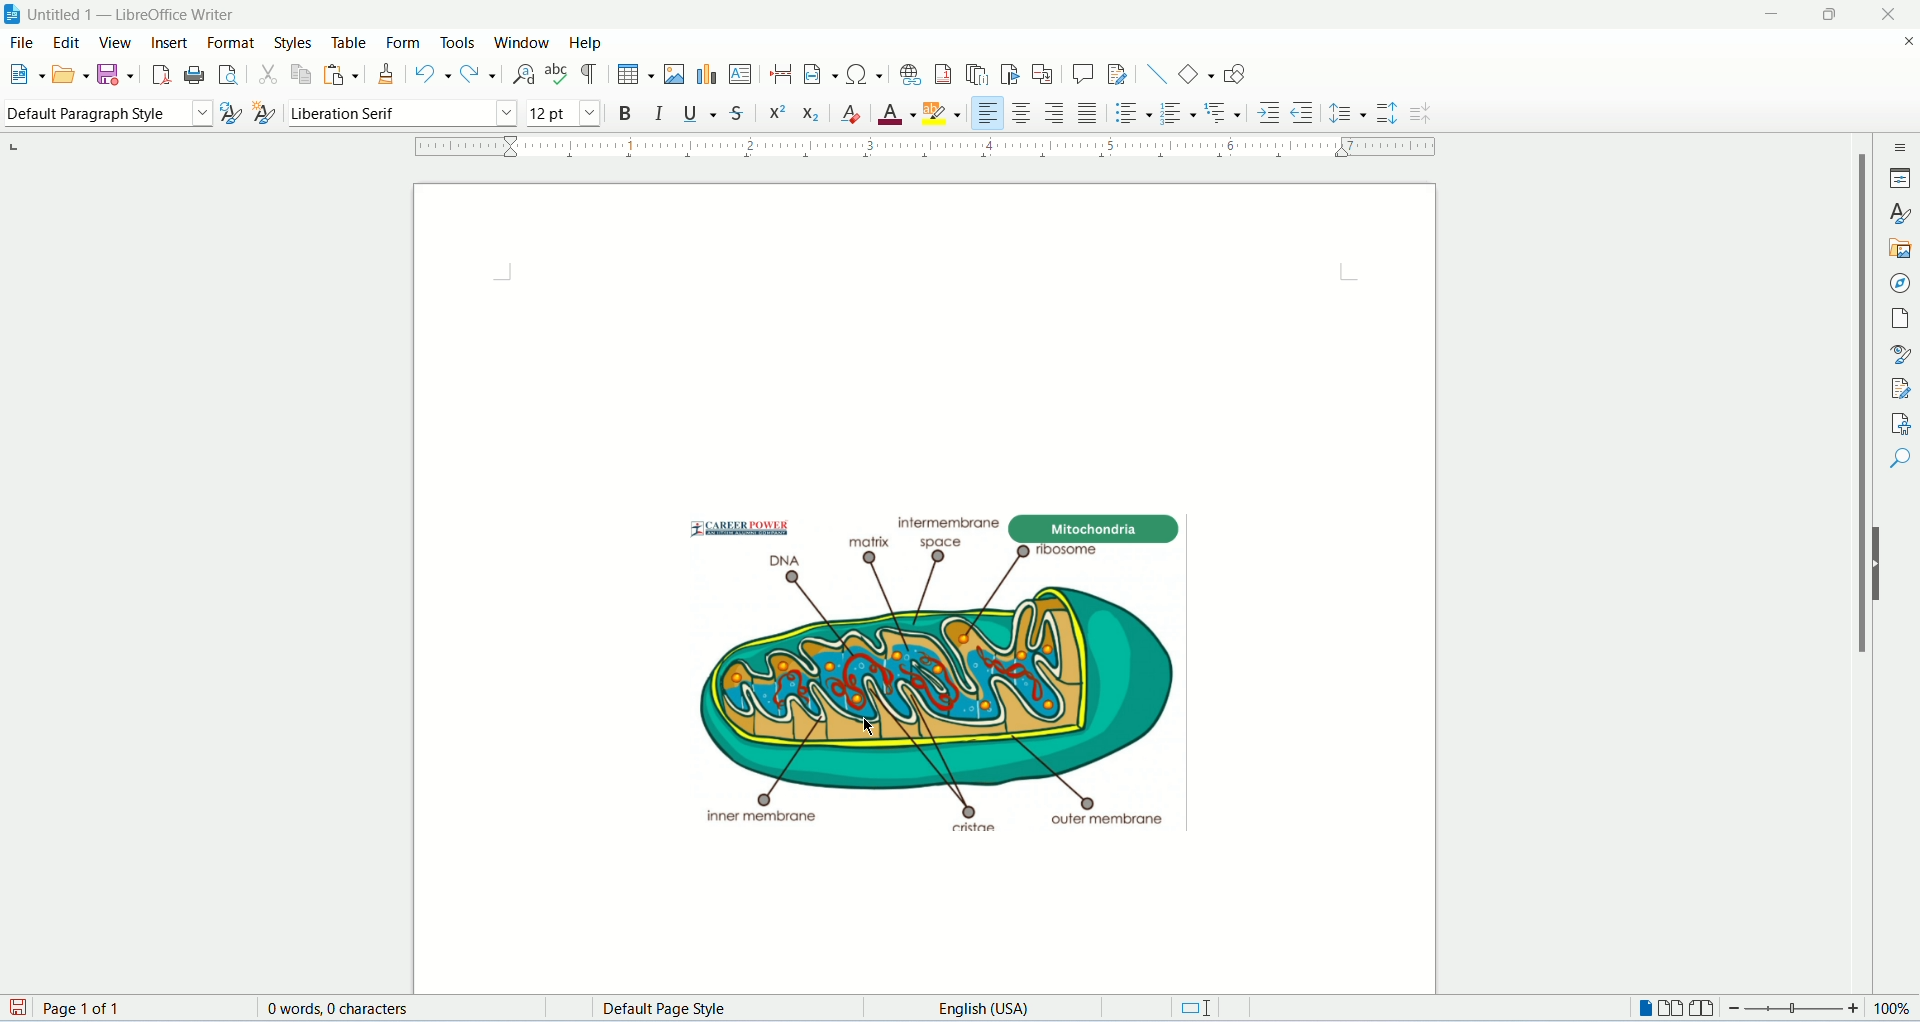  Describe the element at coordinates (1004, 1008) in the screenshot. I see `English (USA)` at that location.